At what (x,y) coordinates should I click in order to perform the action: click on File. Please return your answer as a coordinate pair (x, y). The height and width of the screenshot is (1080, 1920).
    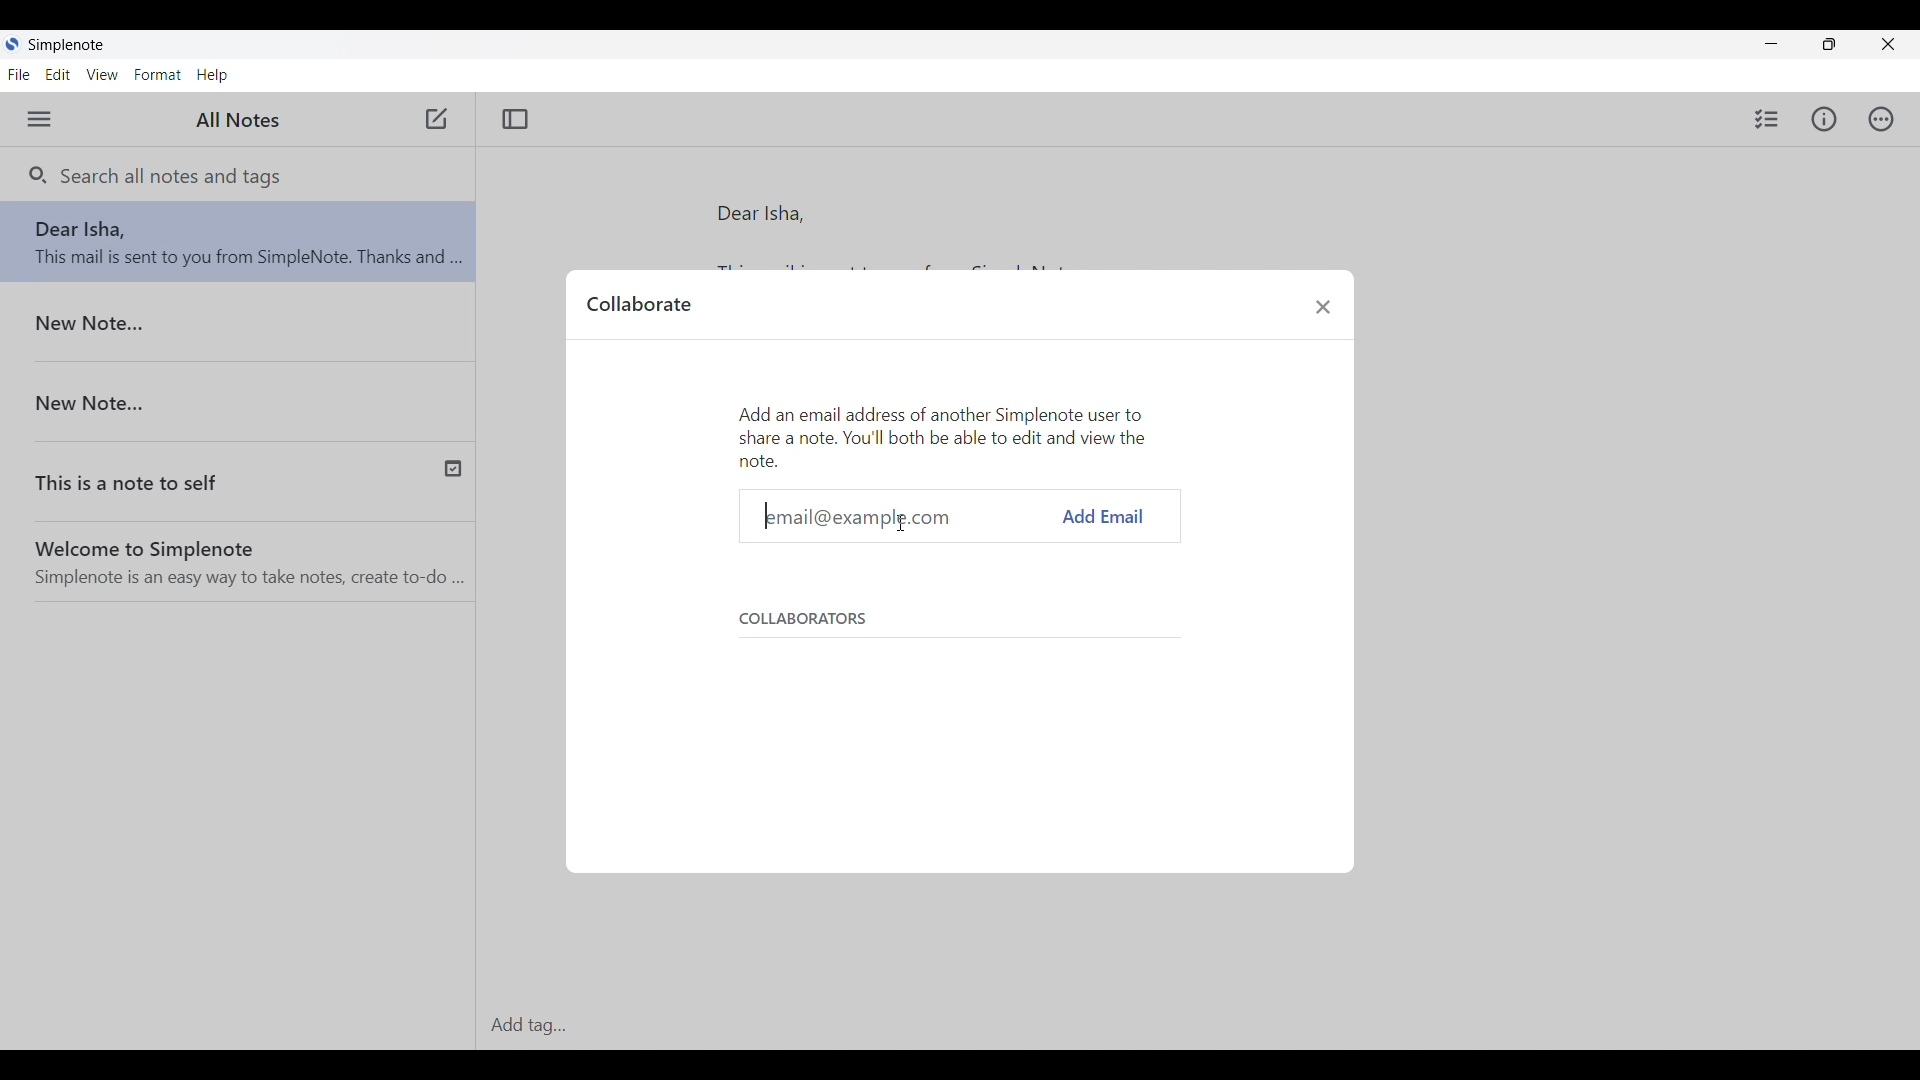
    Looking at the image, I should click on (19, 74).